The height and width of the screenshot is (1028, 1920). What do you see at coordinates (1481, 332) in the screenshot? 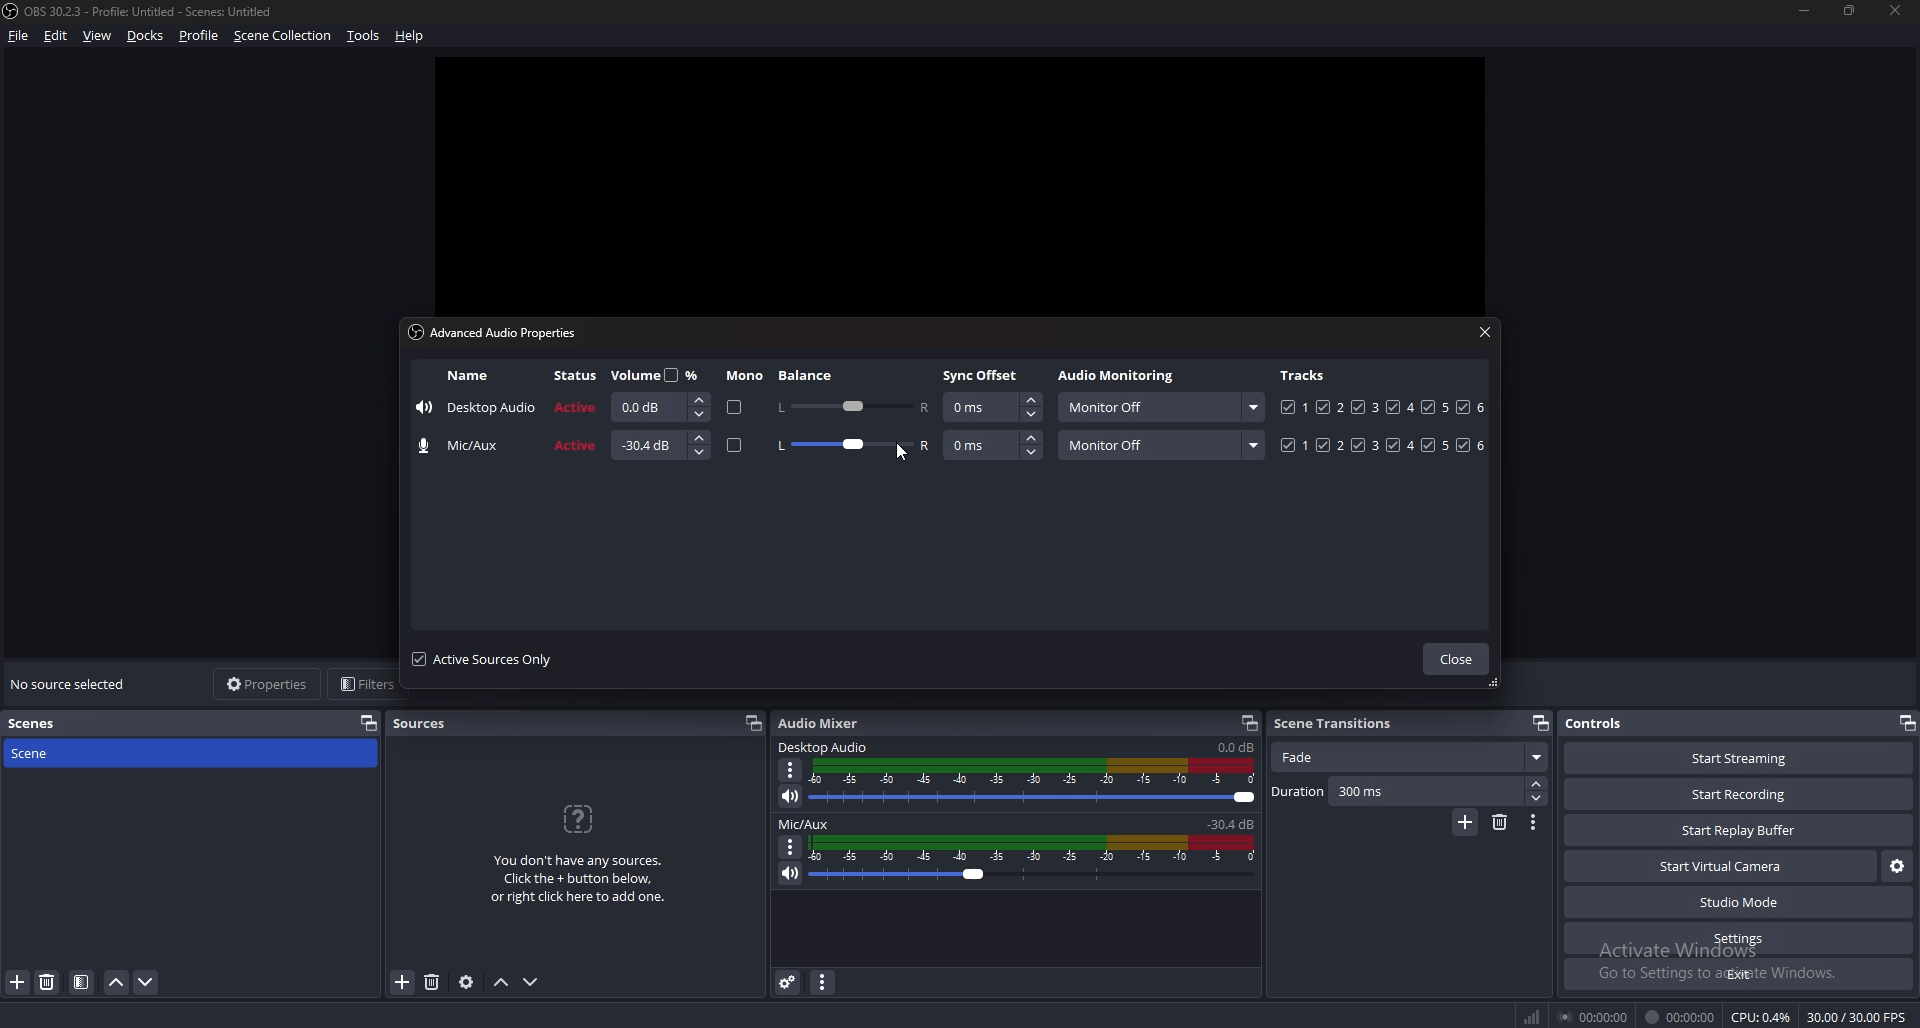
I see `close` at bounding box center [1481, 332].